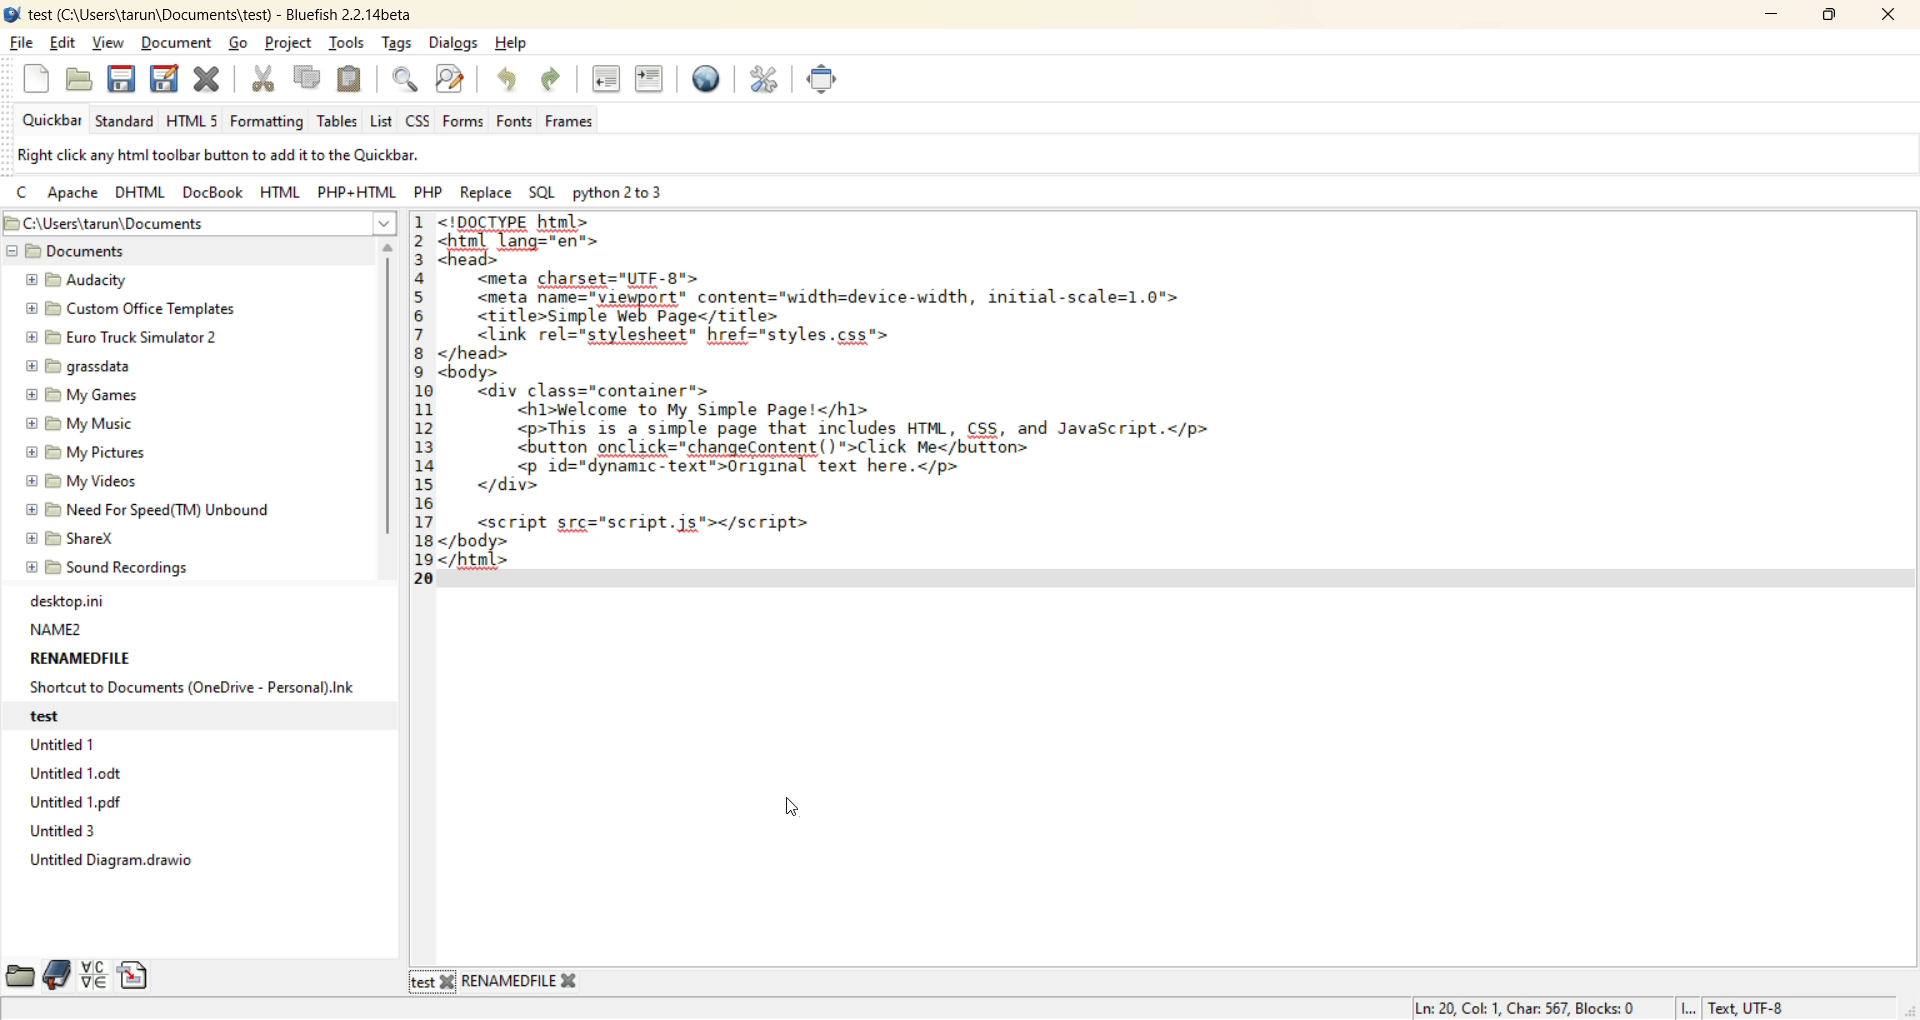 The height and width of the screenshot is (1020, 1920). Describe the element at coordinates (433, 195) in the screenshot. I see `php` at that location.